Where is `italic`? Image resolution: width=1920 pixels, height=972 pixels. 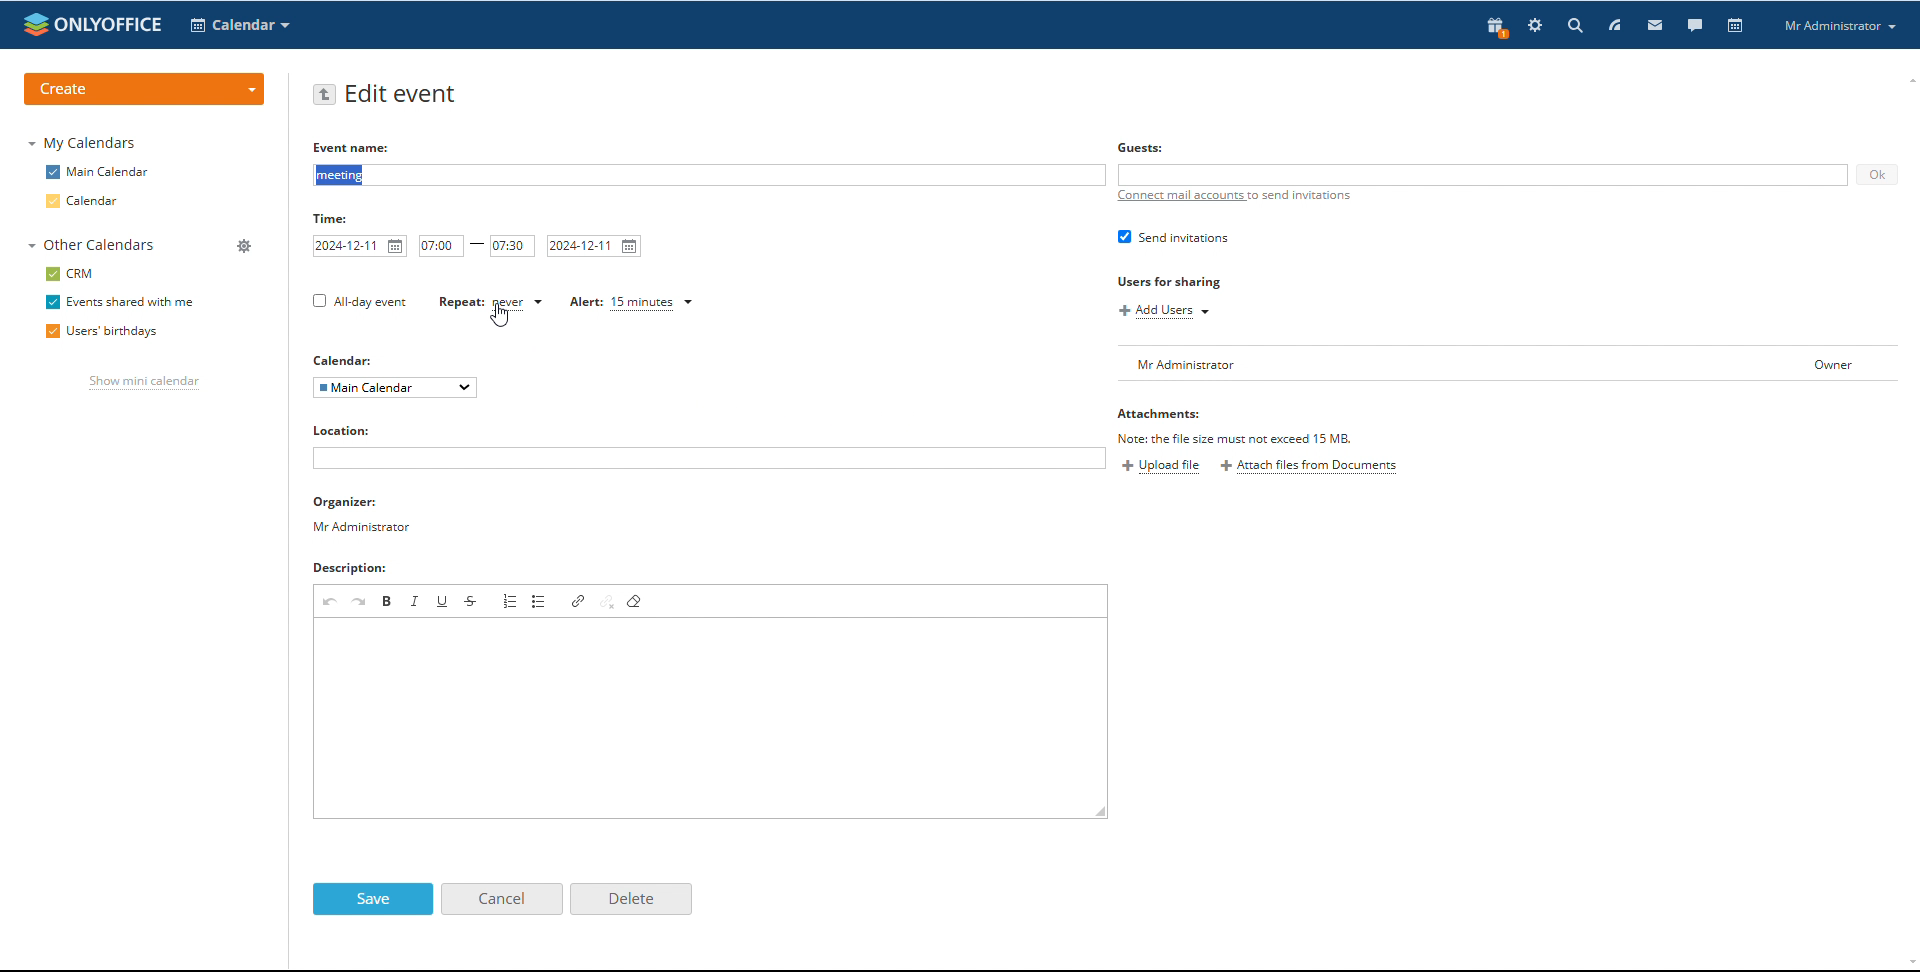
italic is located at coordinates (414, 601).